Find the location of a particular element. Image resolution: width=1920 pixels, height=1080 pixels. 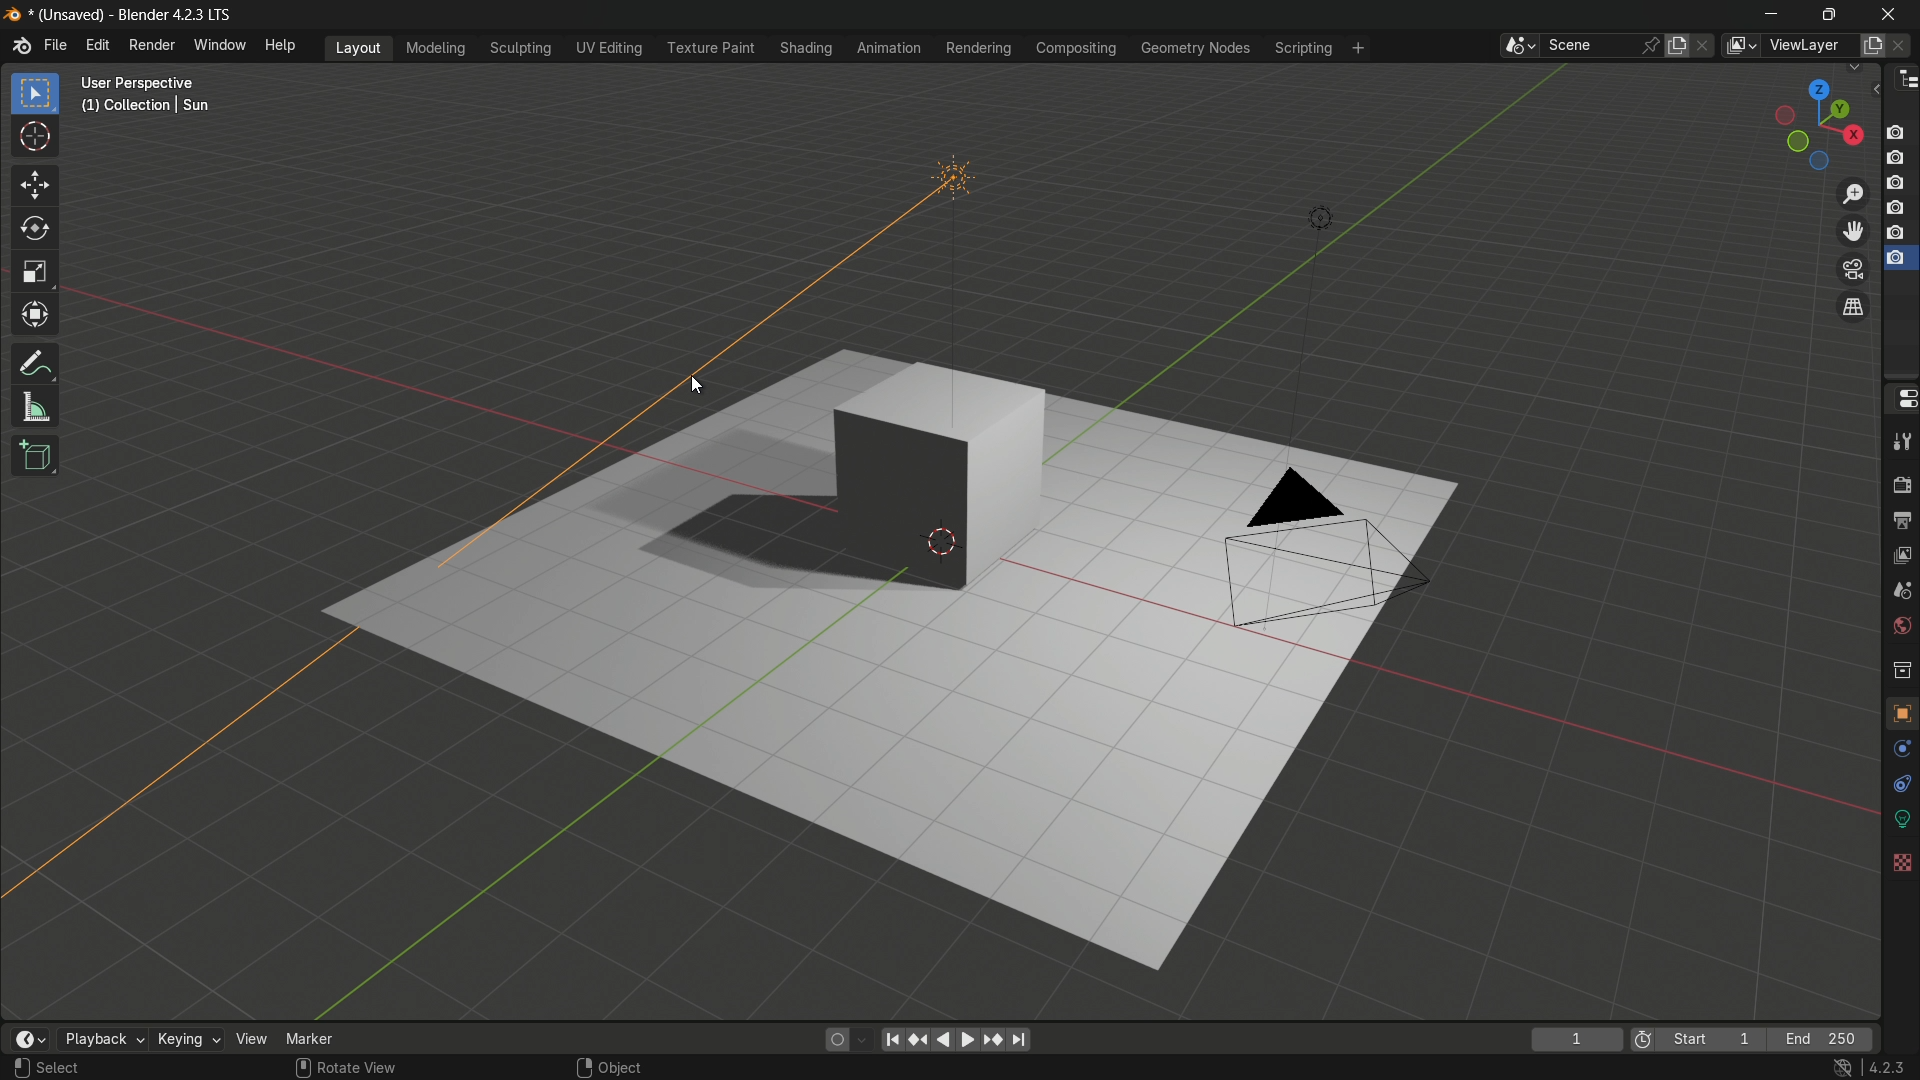

tools is located at coordinates (1902, 442).